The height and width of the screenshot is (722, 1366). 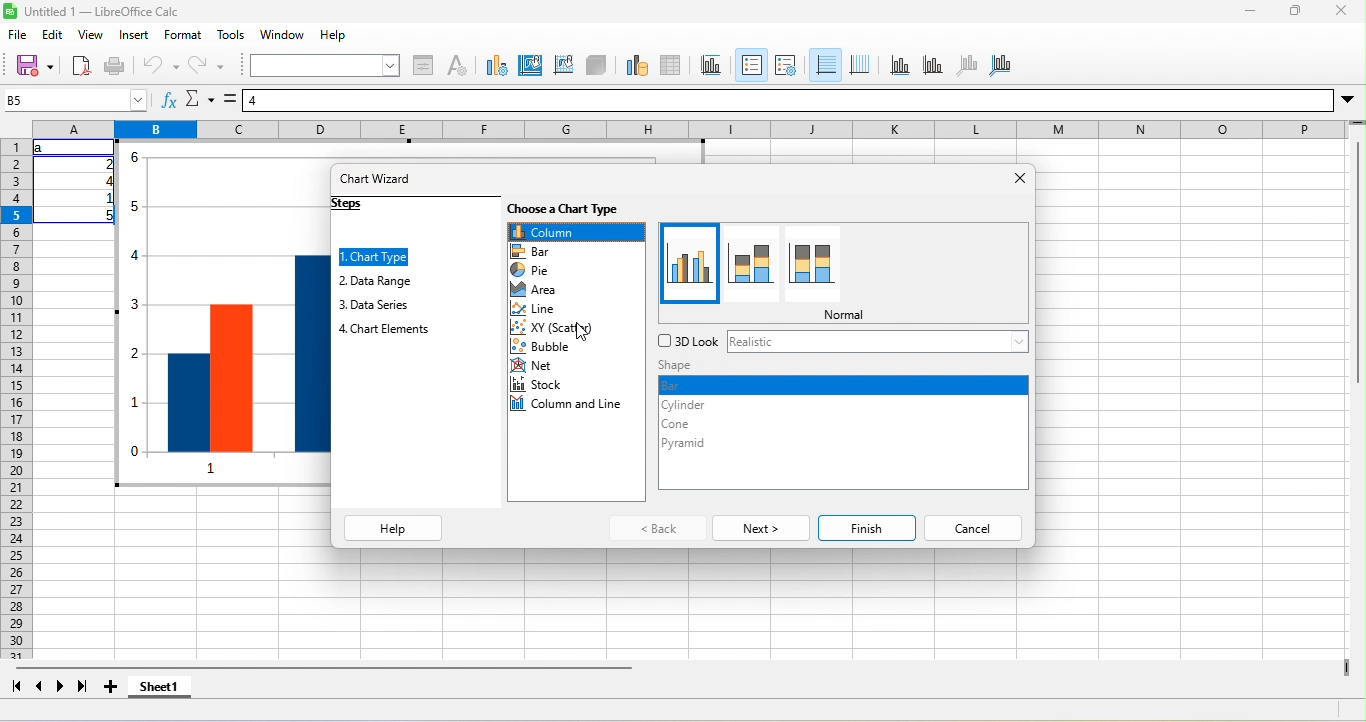 What do you see at coordinates (376, 178) in the screenshot?
I see `chart wizard` at bounding box center [376, 178].